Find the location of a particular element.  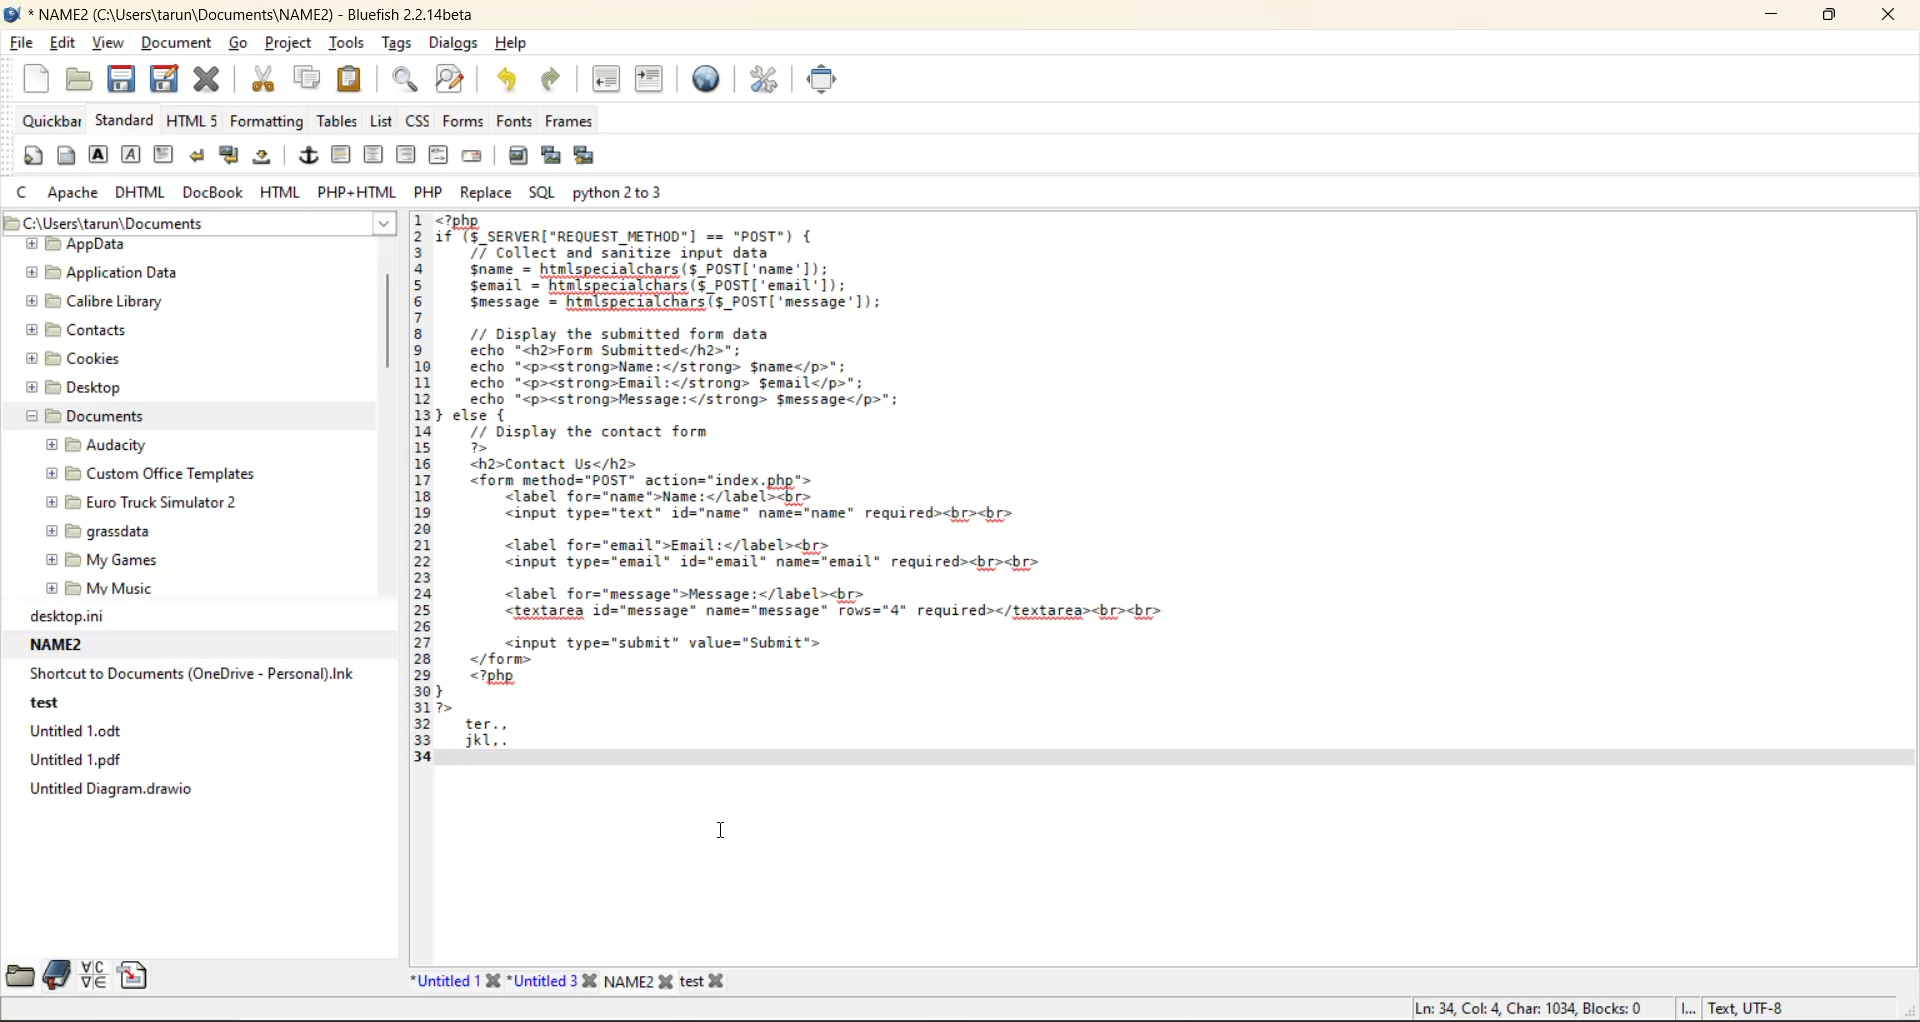

Audacity is located at coordinates (103, 446).